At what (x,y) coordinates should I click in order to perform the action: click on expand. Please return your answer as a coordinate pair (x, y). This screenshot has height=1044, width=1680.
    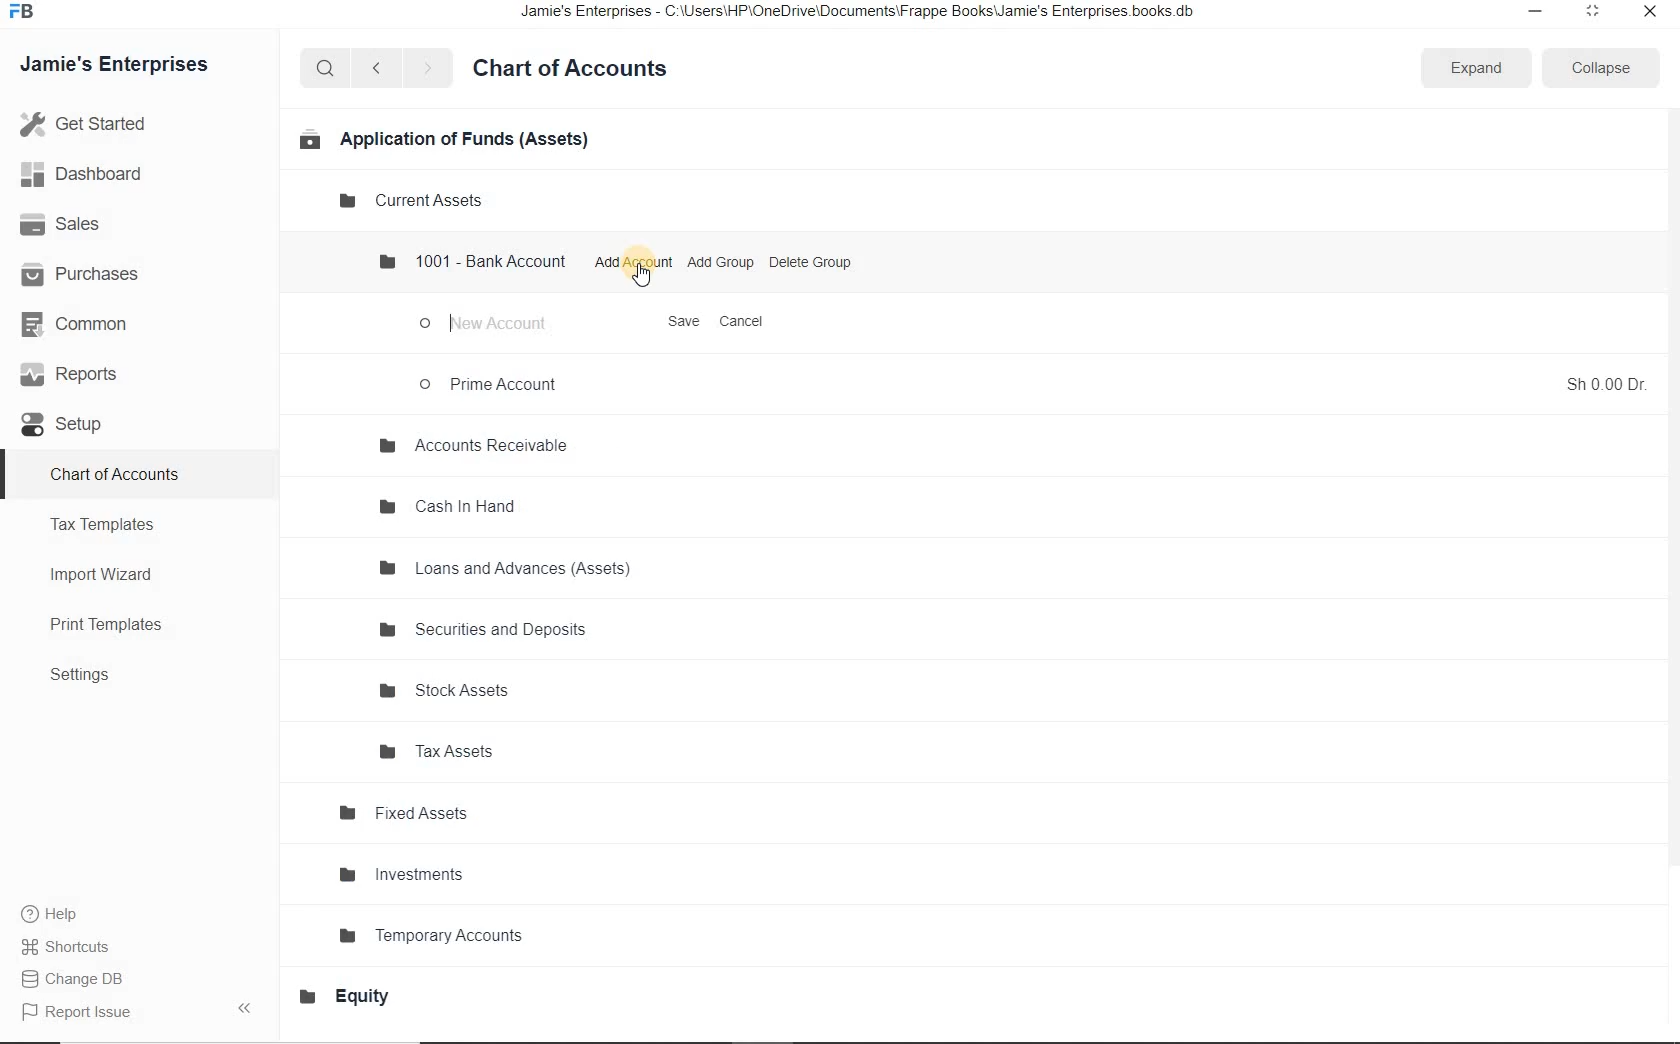
    Looking at the image, I should click on (1474, 69).